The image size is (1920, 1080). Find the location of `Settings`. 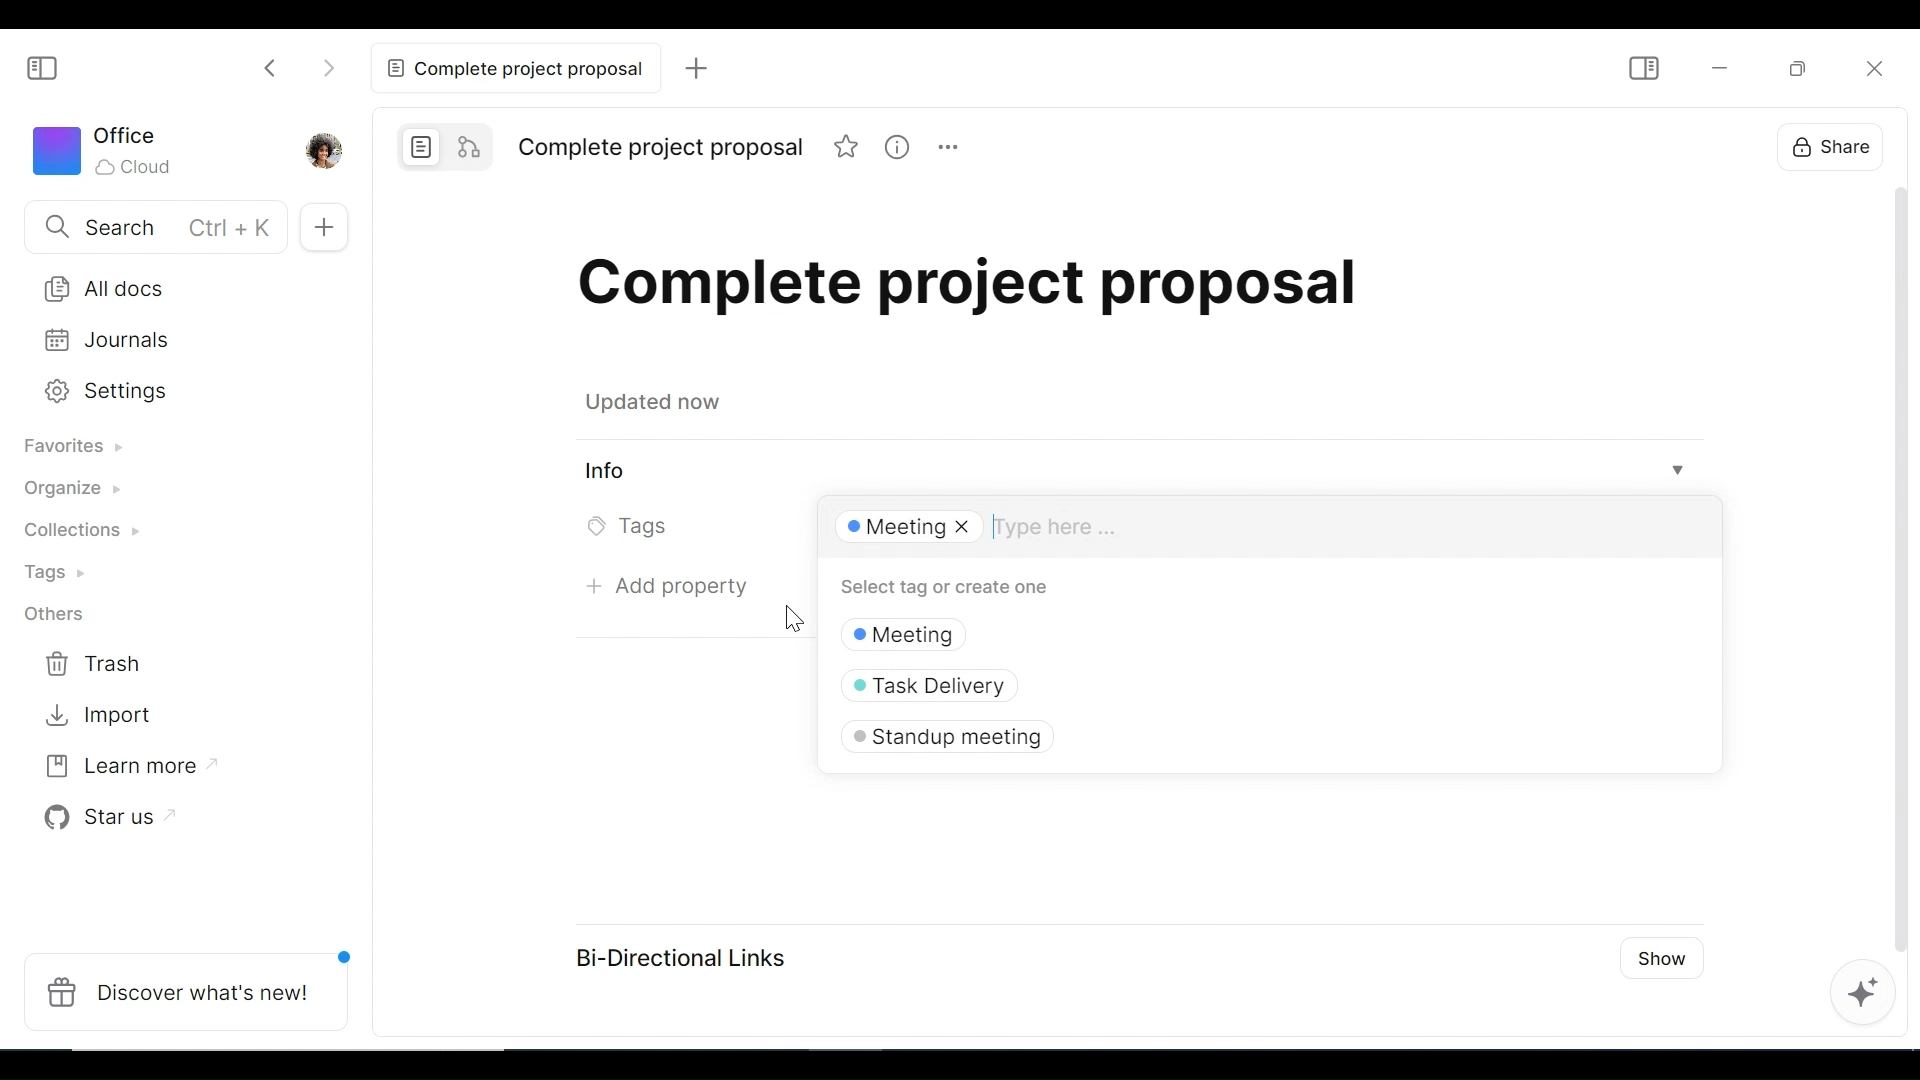

Settings is located at coordinates (169, 391).